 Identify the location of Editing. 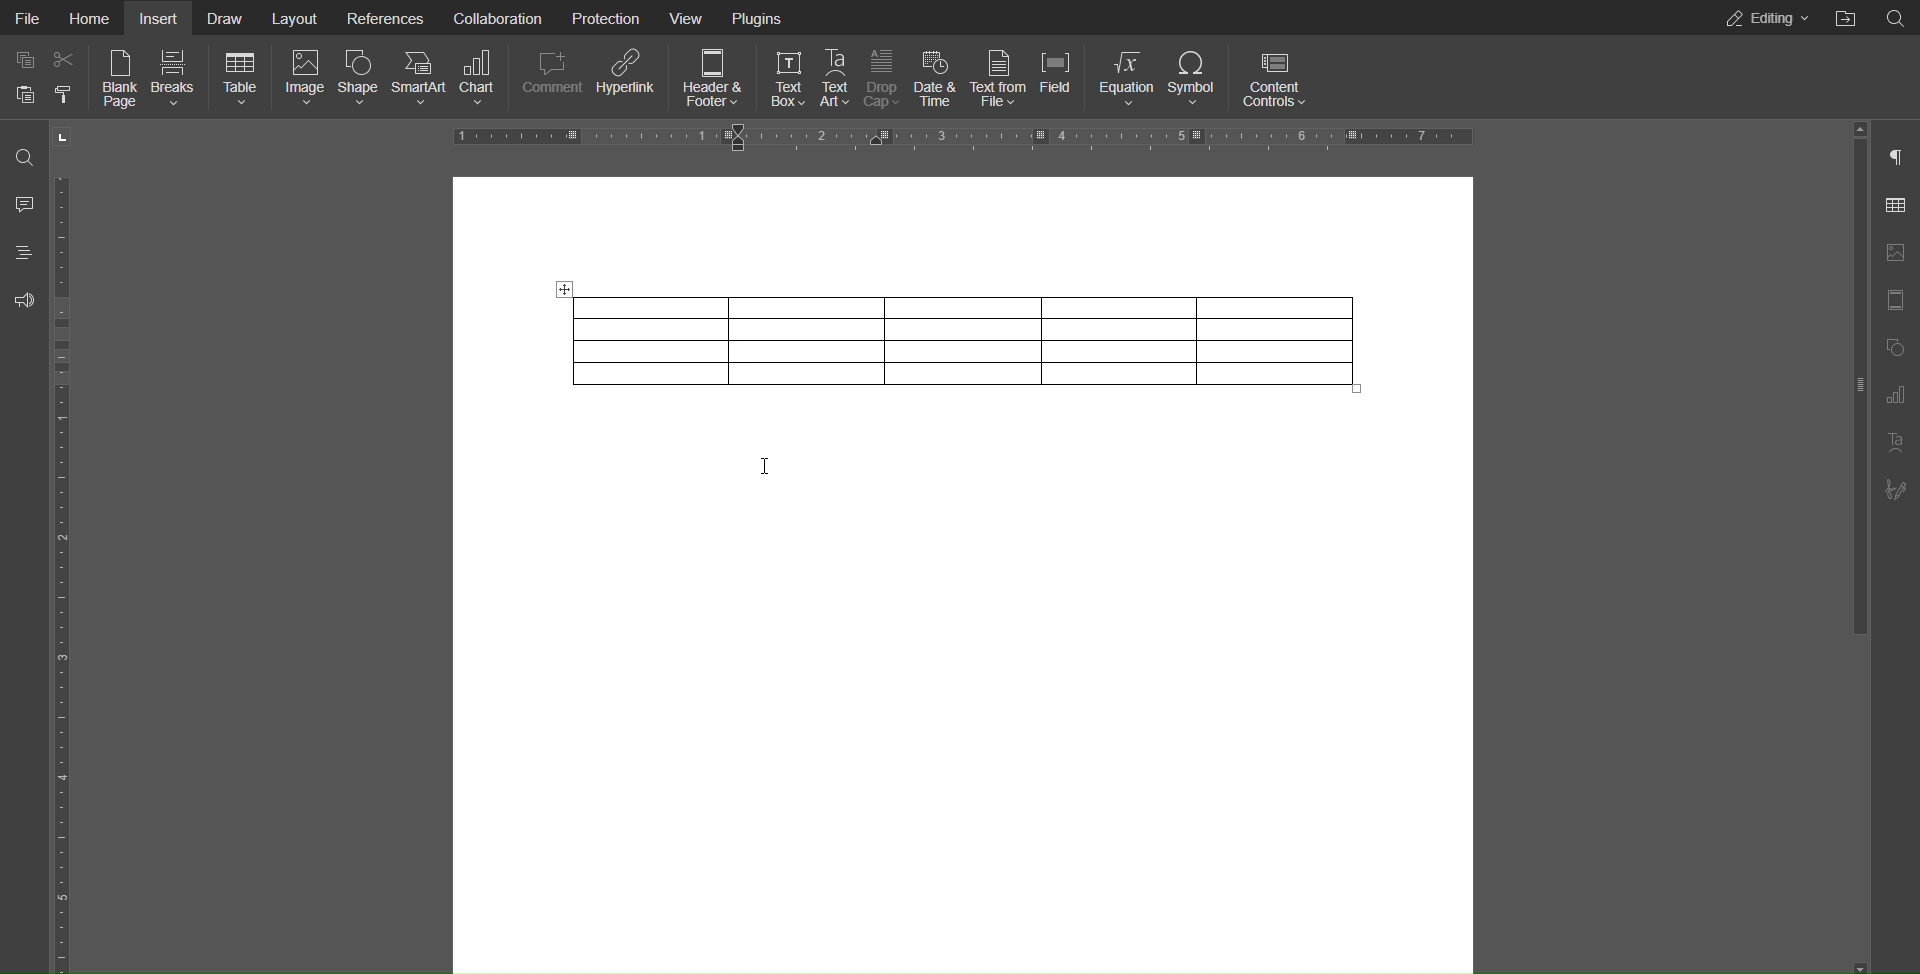
(1760, 17).